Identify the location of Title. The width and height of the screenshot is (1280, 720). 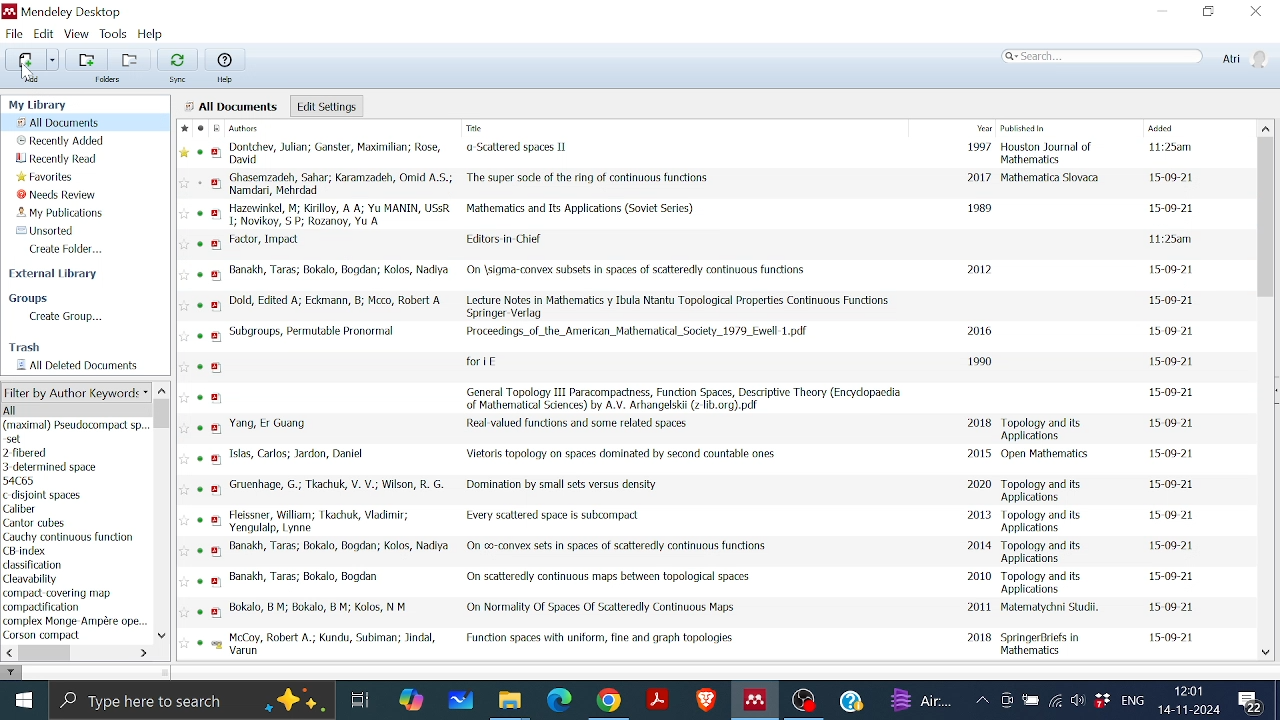
(597, 638).